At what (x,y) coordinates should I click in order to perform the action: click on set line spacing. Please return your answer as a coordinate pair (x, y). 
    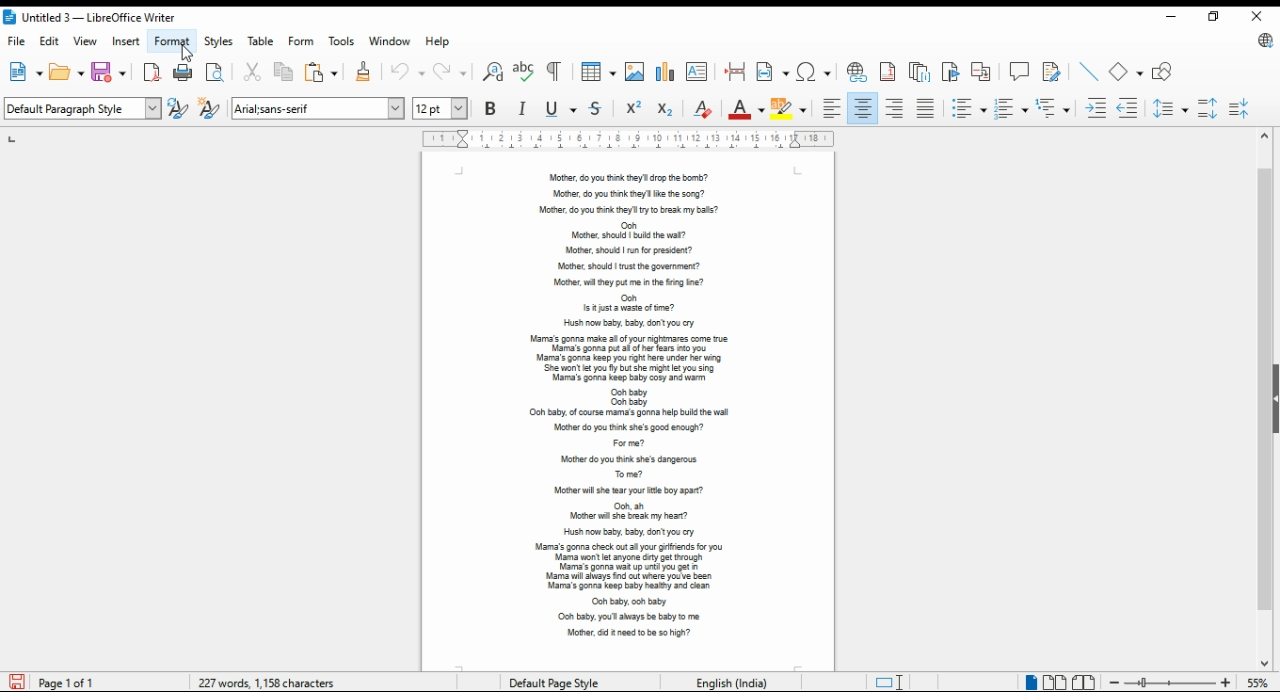
    Looking at the image, I should click on (1170, 109).